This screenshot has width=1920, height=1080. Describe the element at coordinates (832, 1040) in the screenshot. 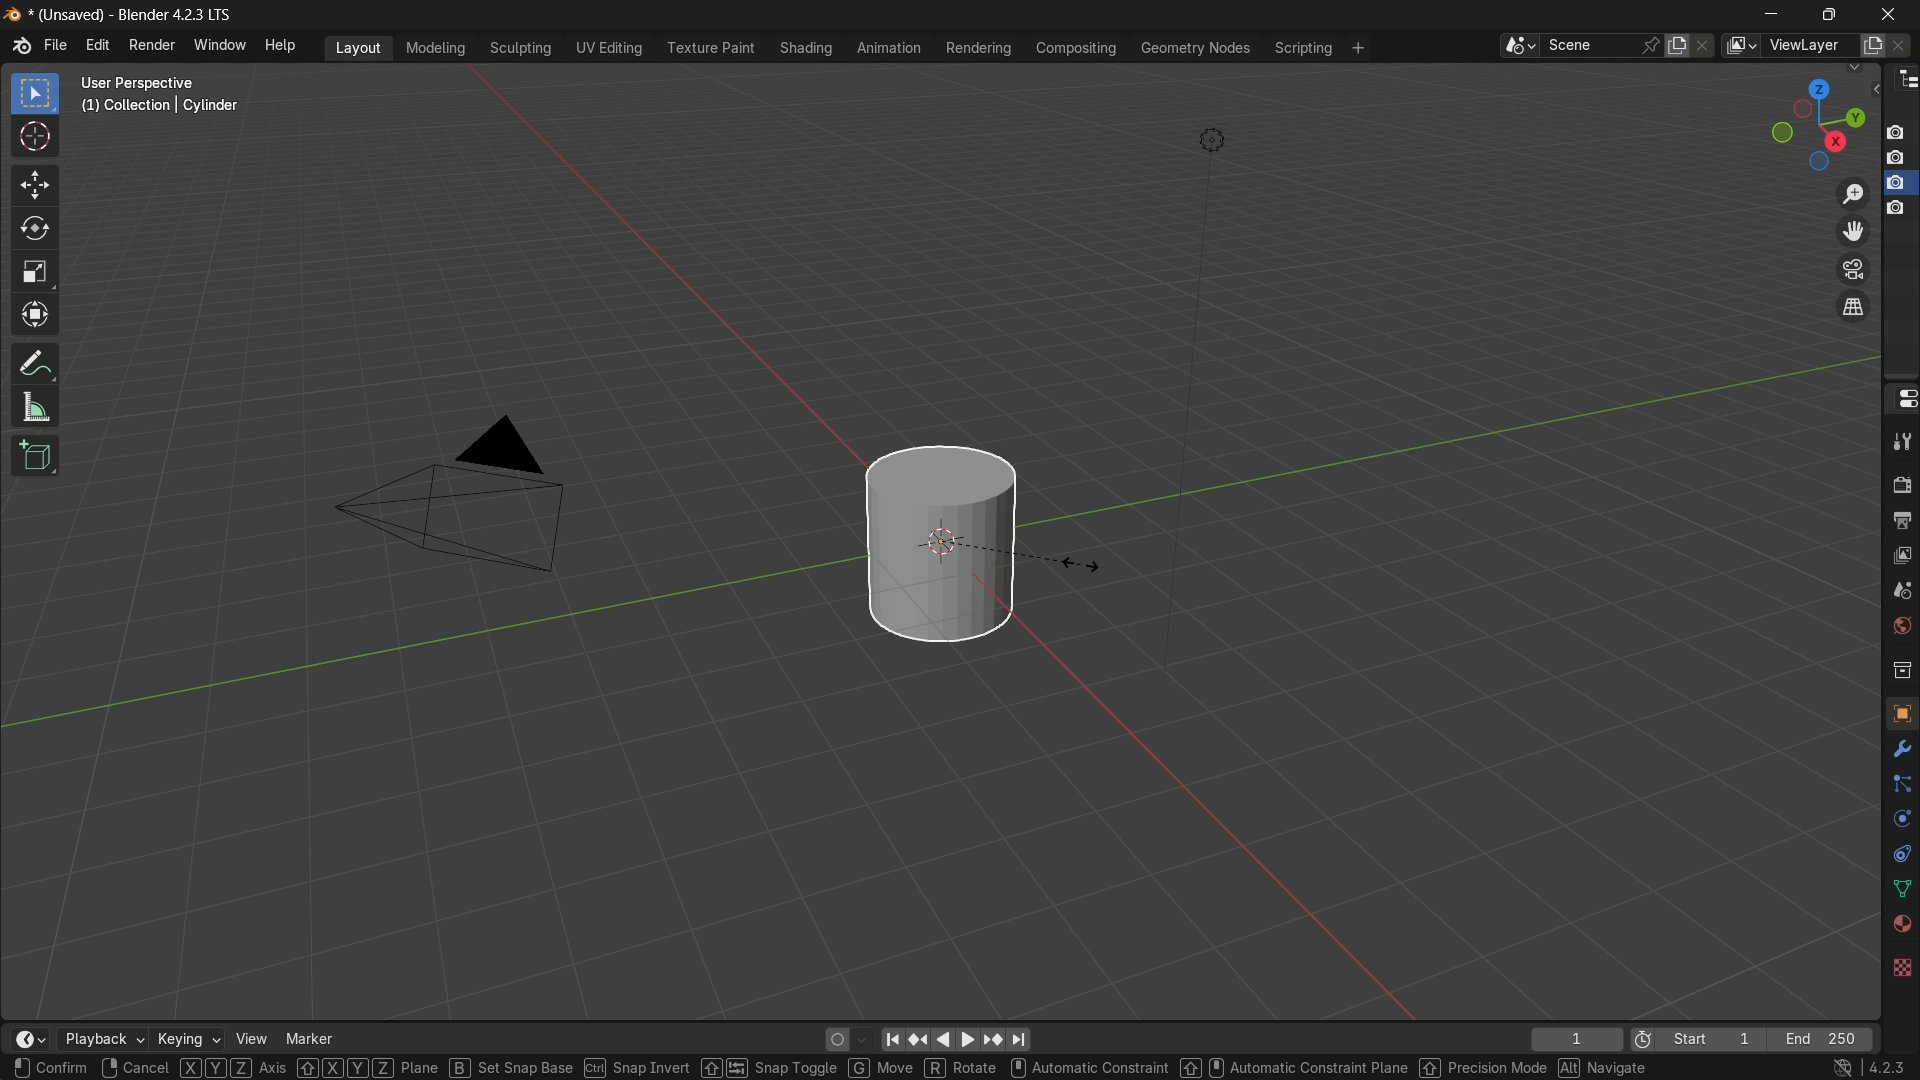

I see `auto keying` at that location.